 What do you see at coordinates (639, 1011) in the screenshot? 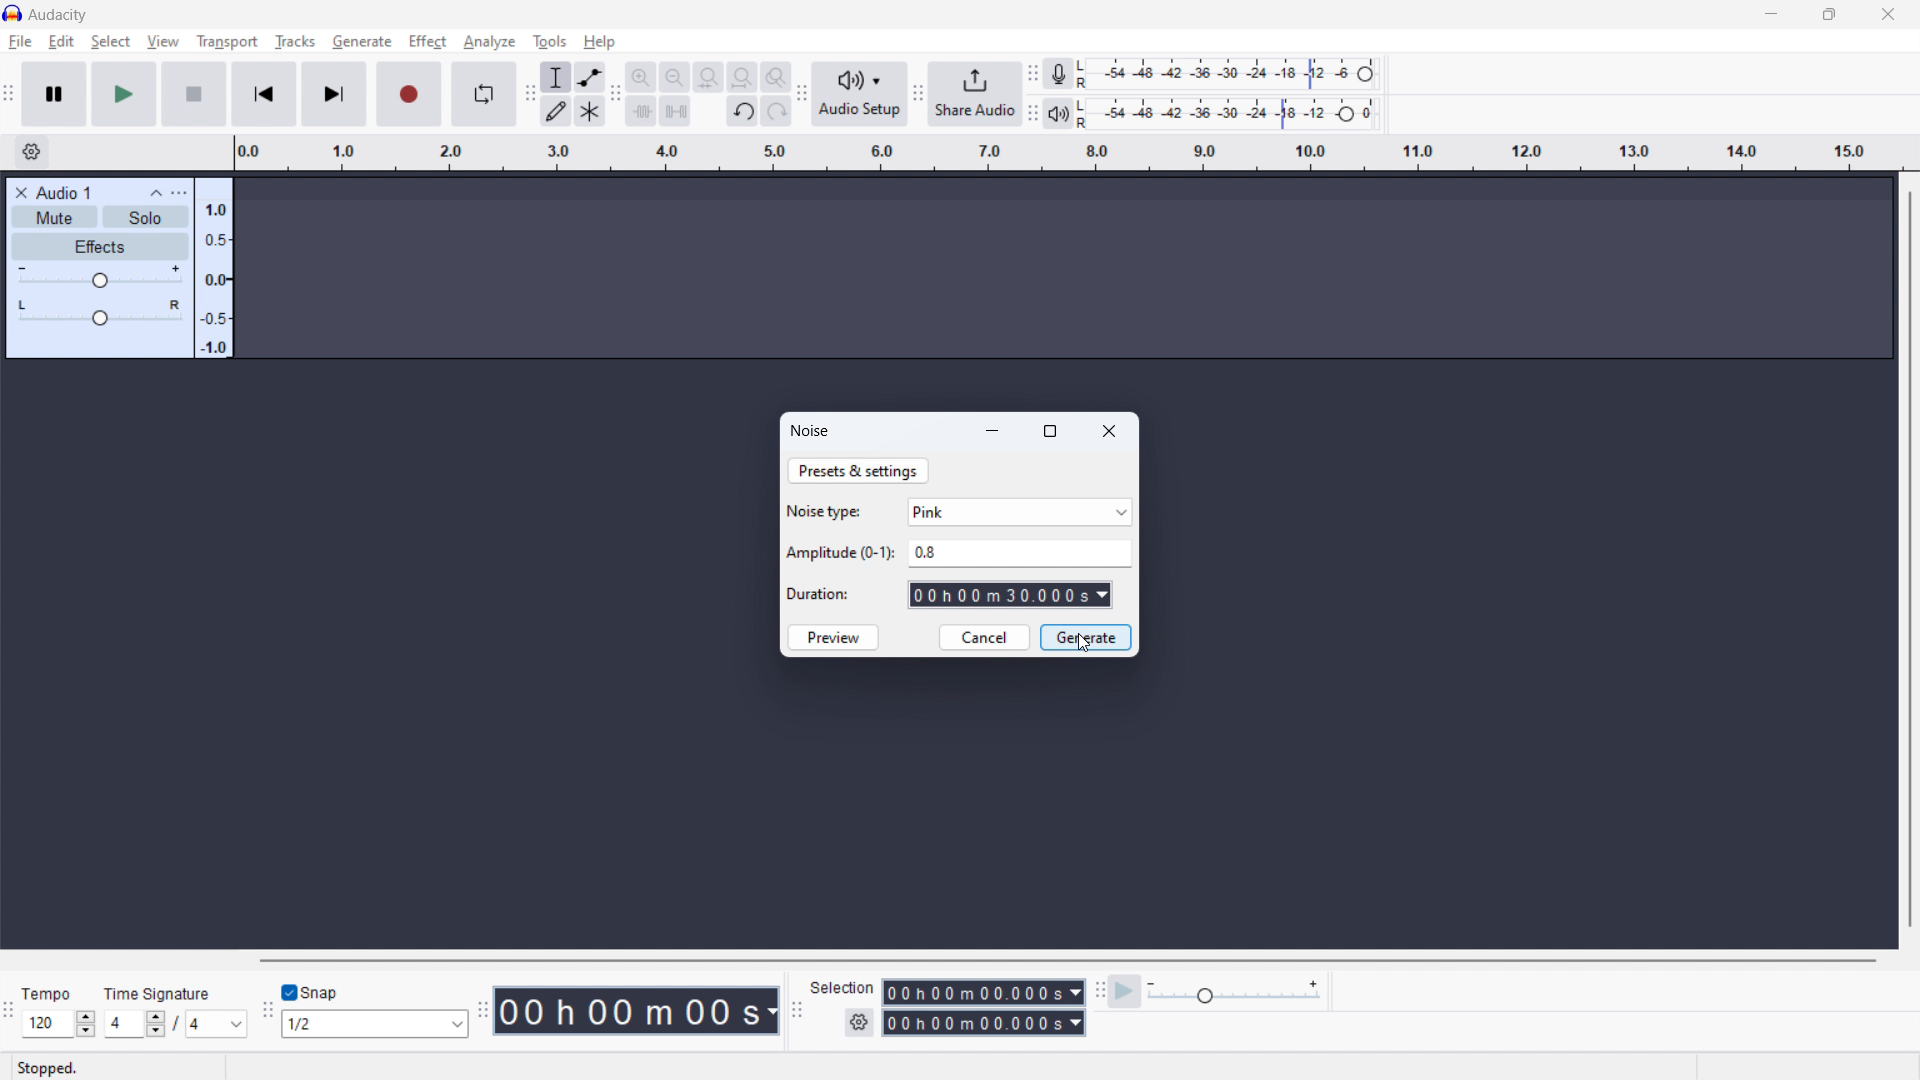
I see `timestamp` at bounding box center [639, 1011].